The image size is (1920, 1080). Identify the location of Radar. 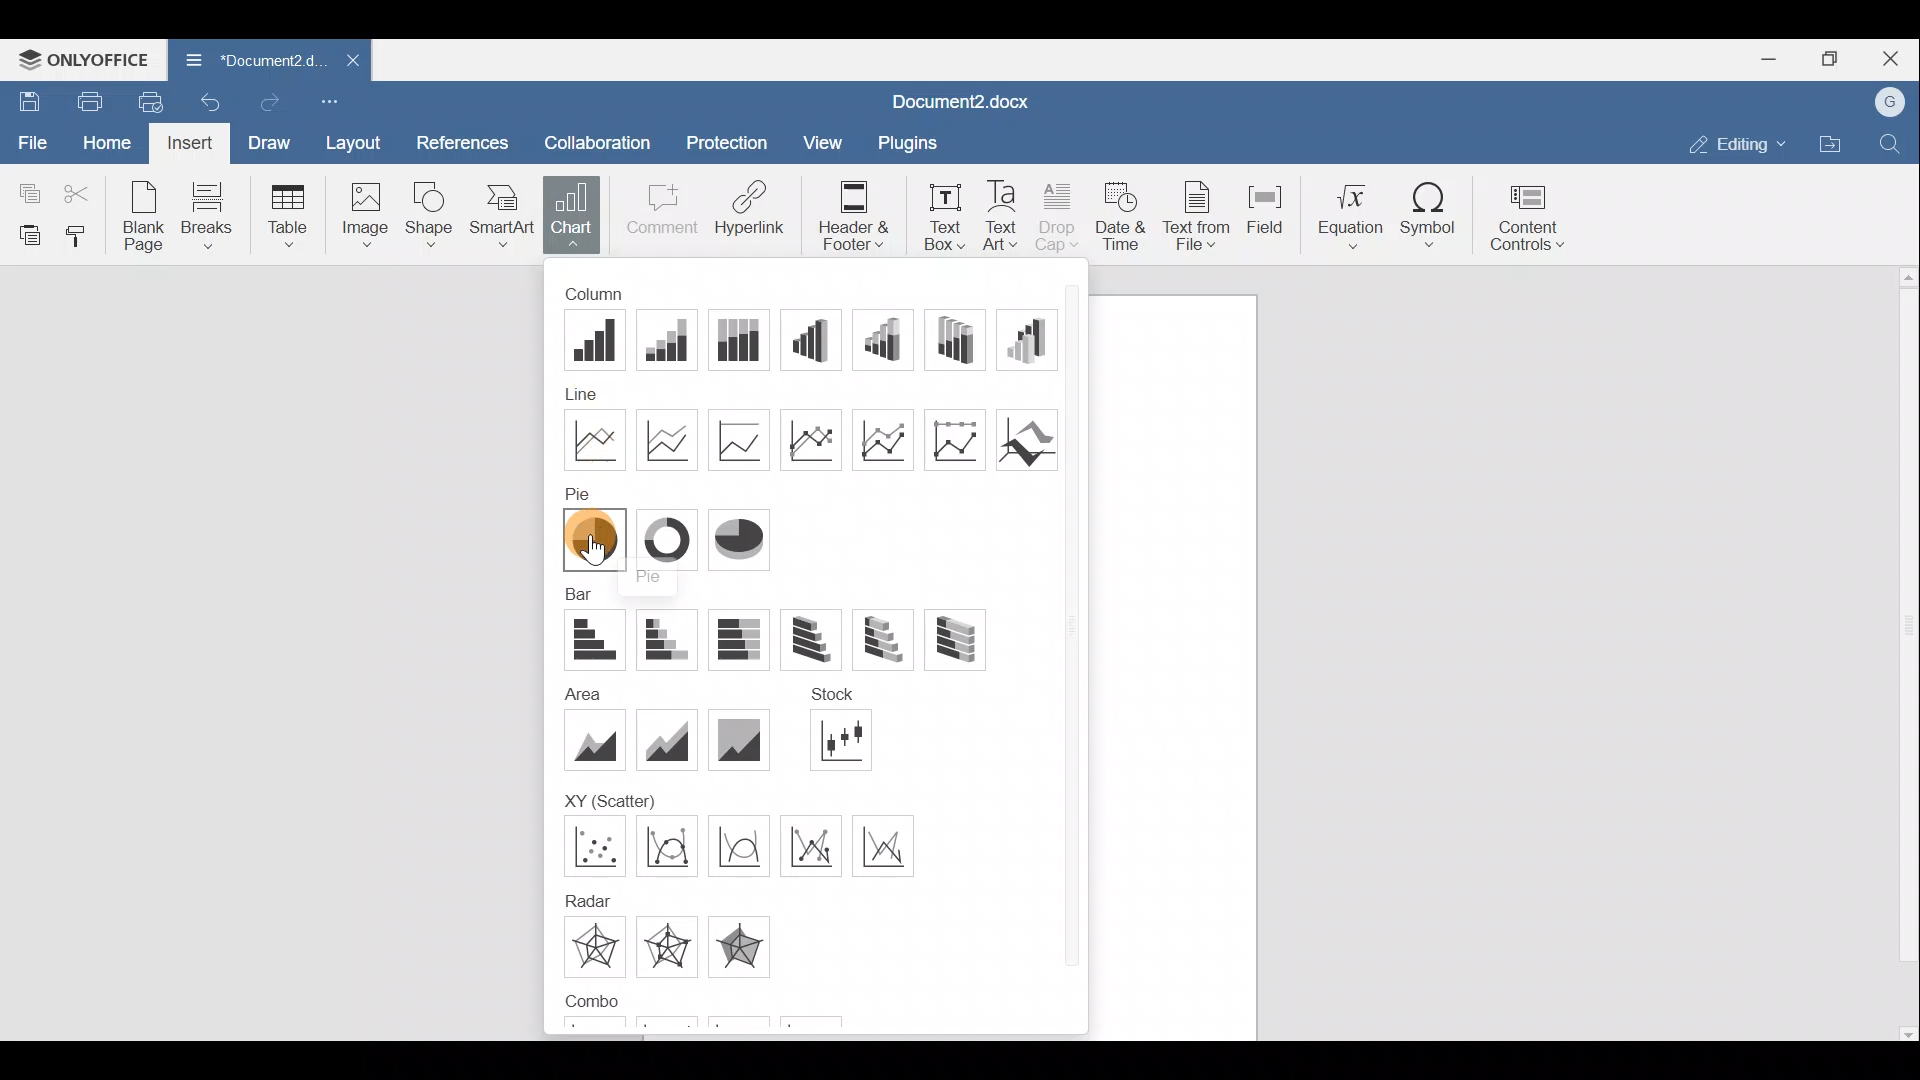
(586, 898).